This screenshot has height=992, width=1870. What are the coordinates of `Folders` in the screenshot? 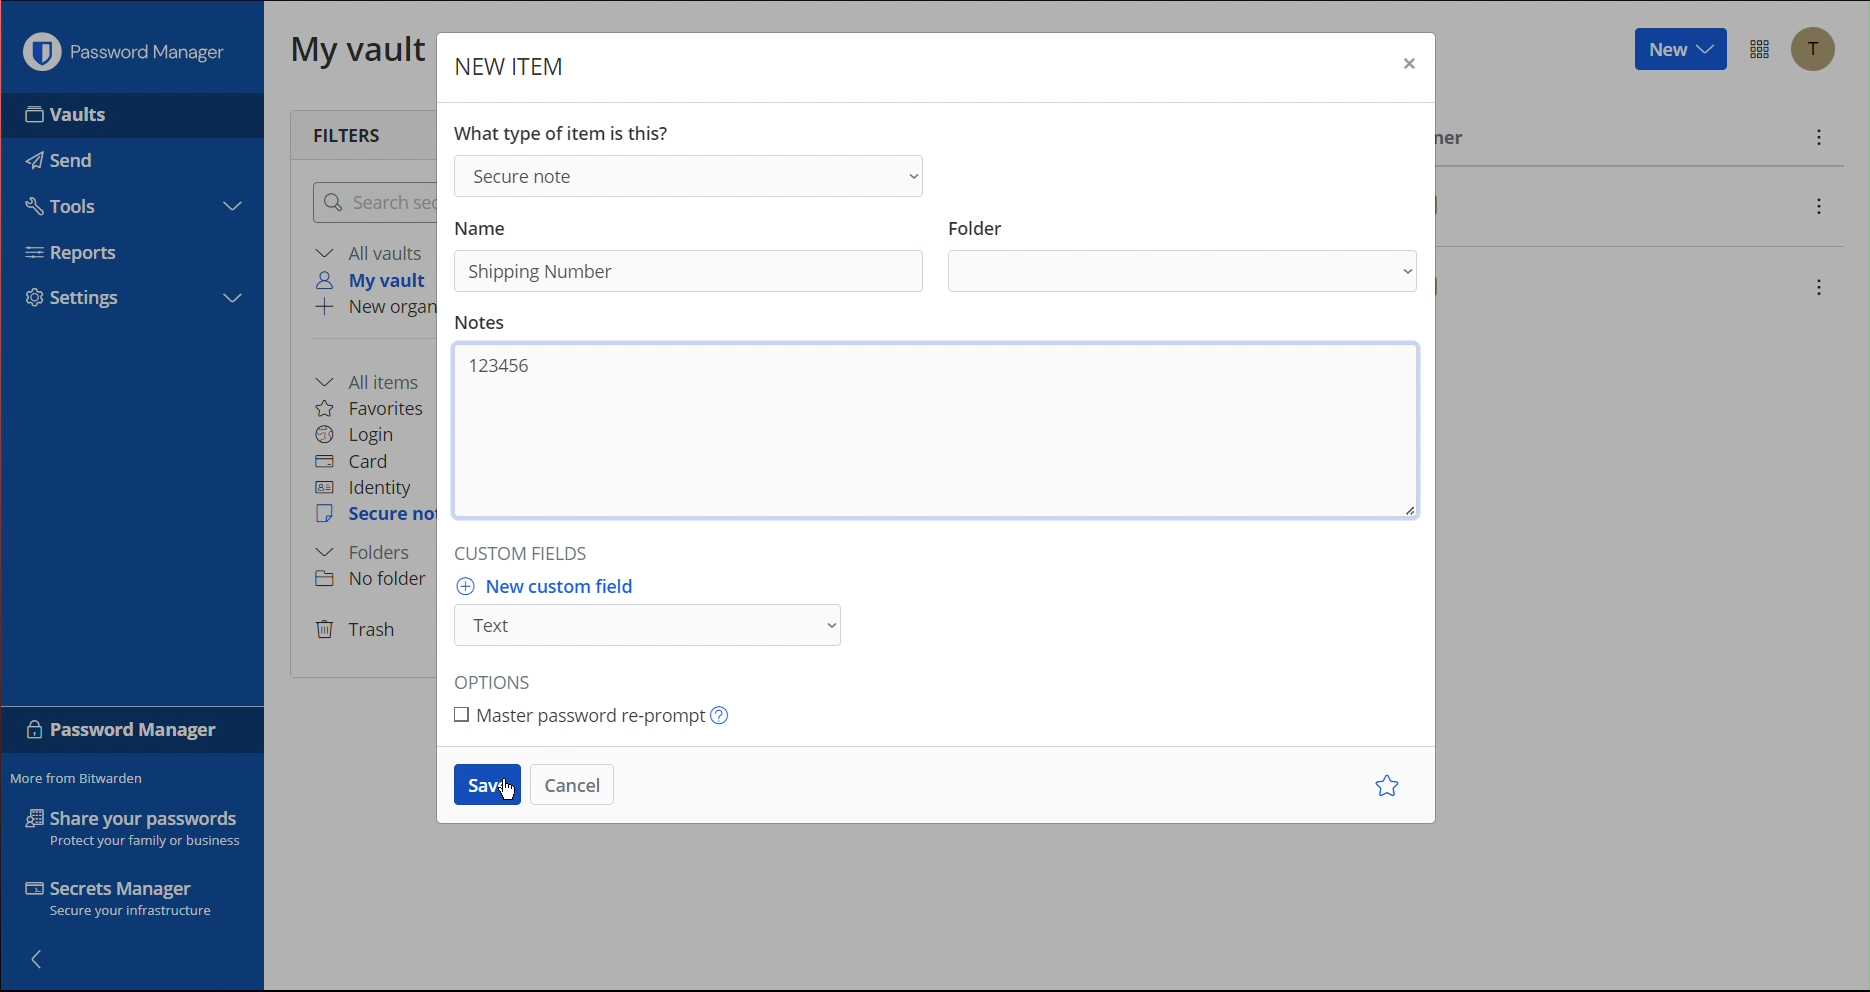 It's located at (368, 552).